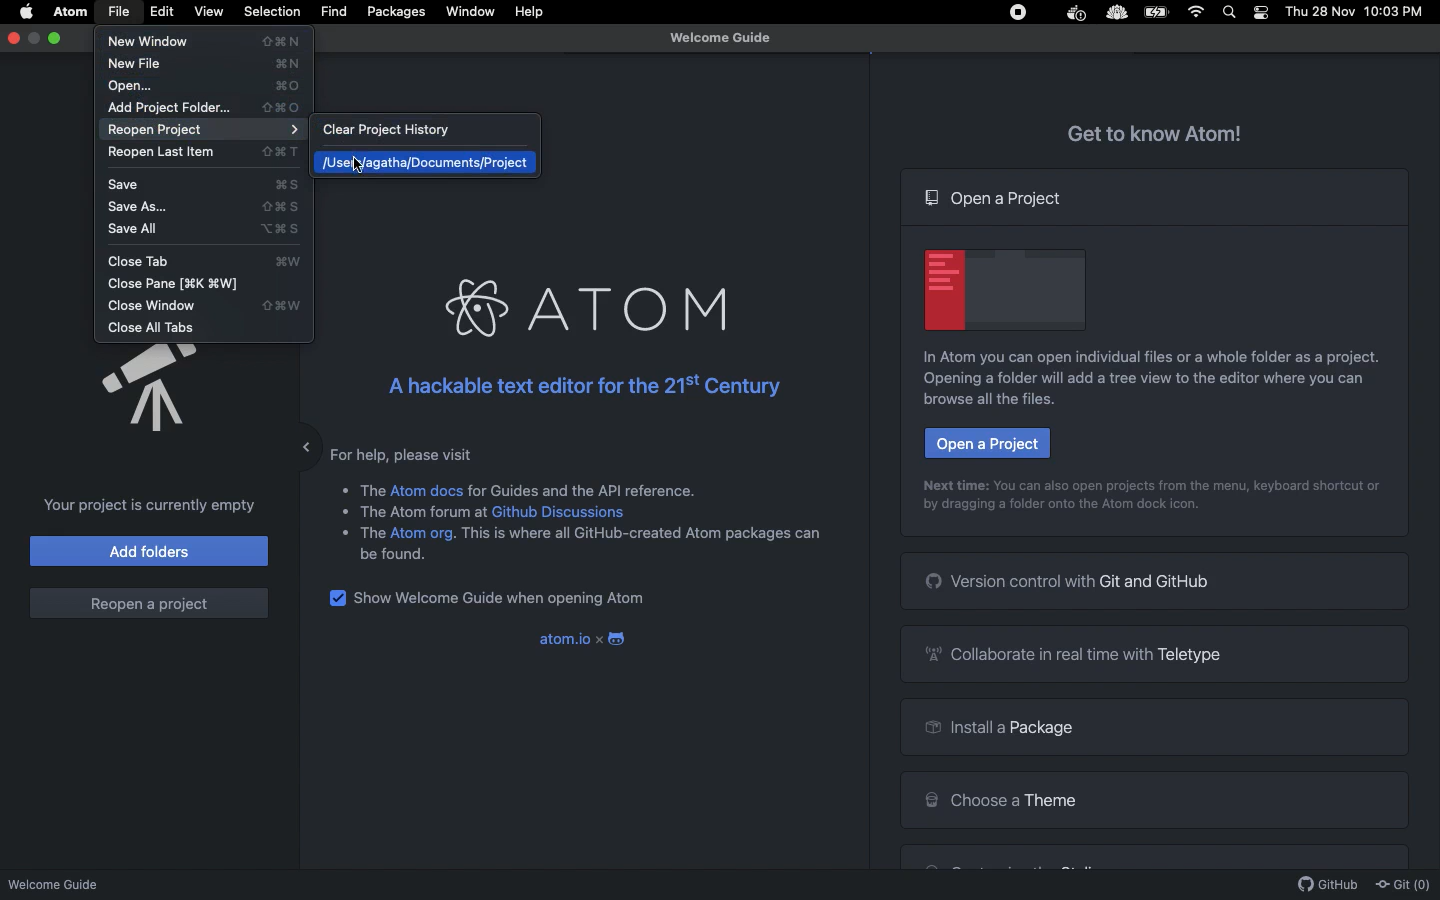 The image size is (1440, 900). Describe the element at coordinates (720, 38) in the screenshot. I see `Welcome guide` at that location.